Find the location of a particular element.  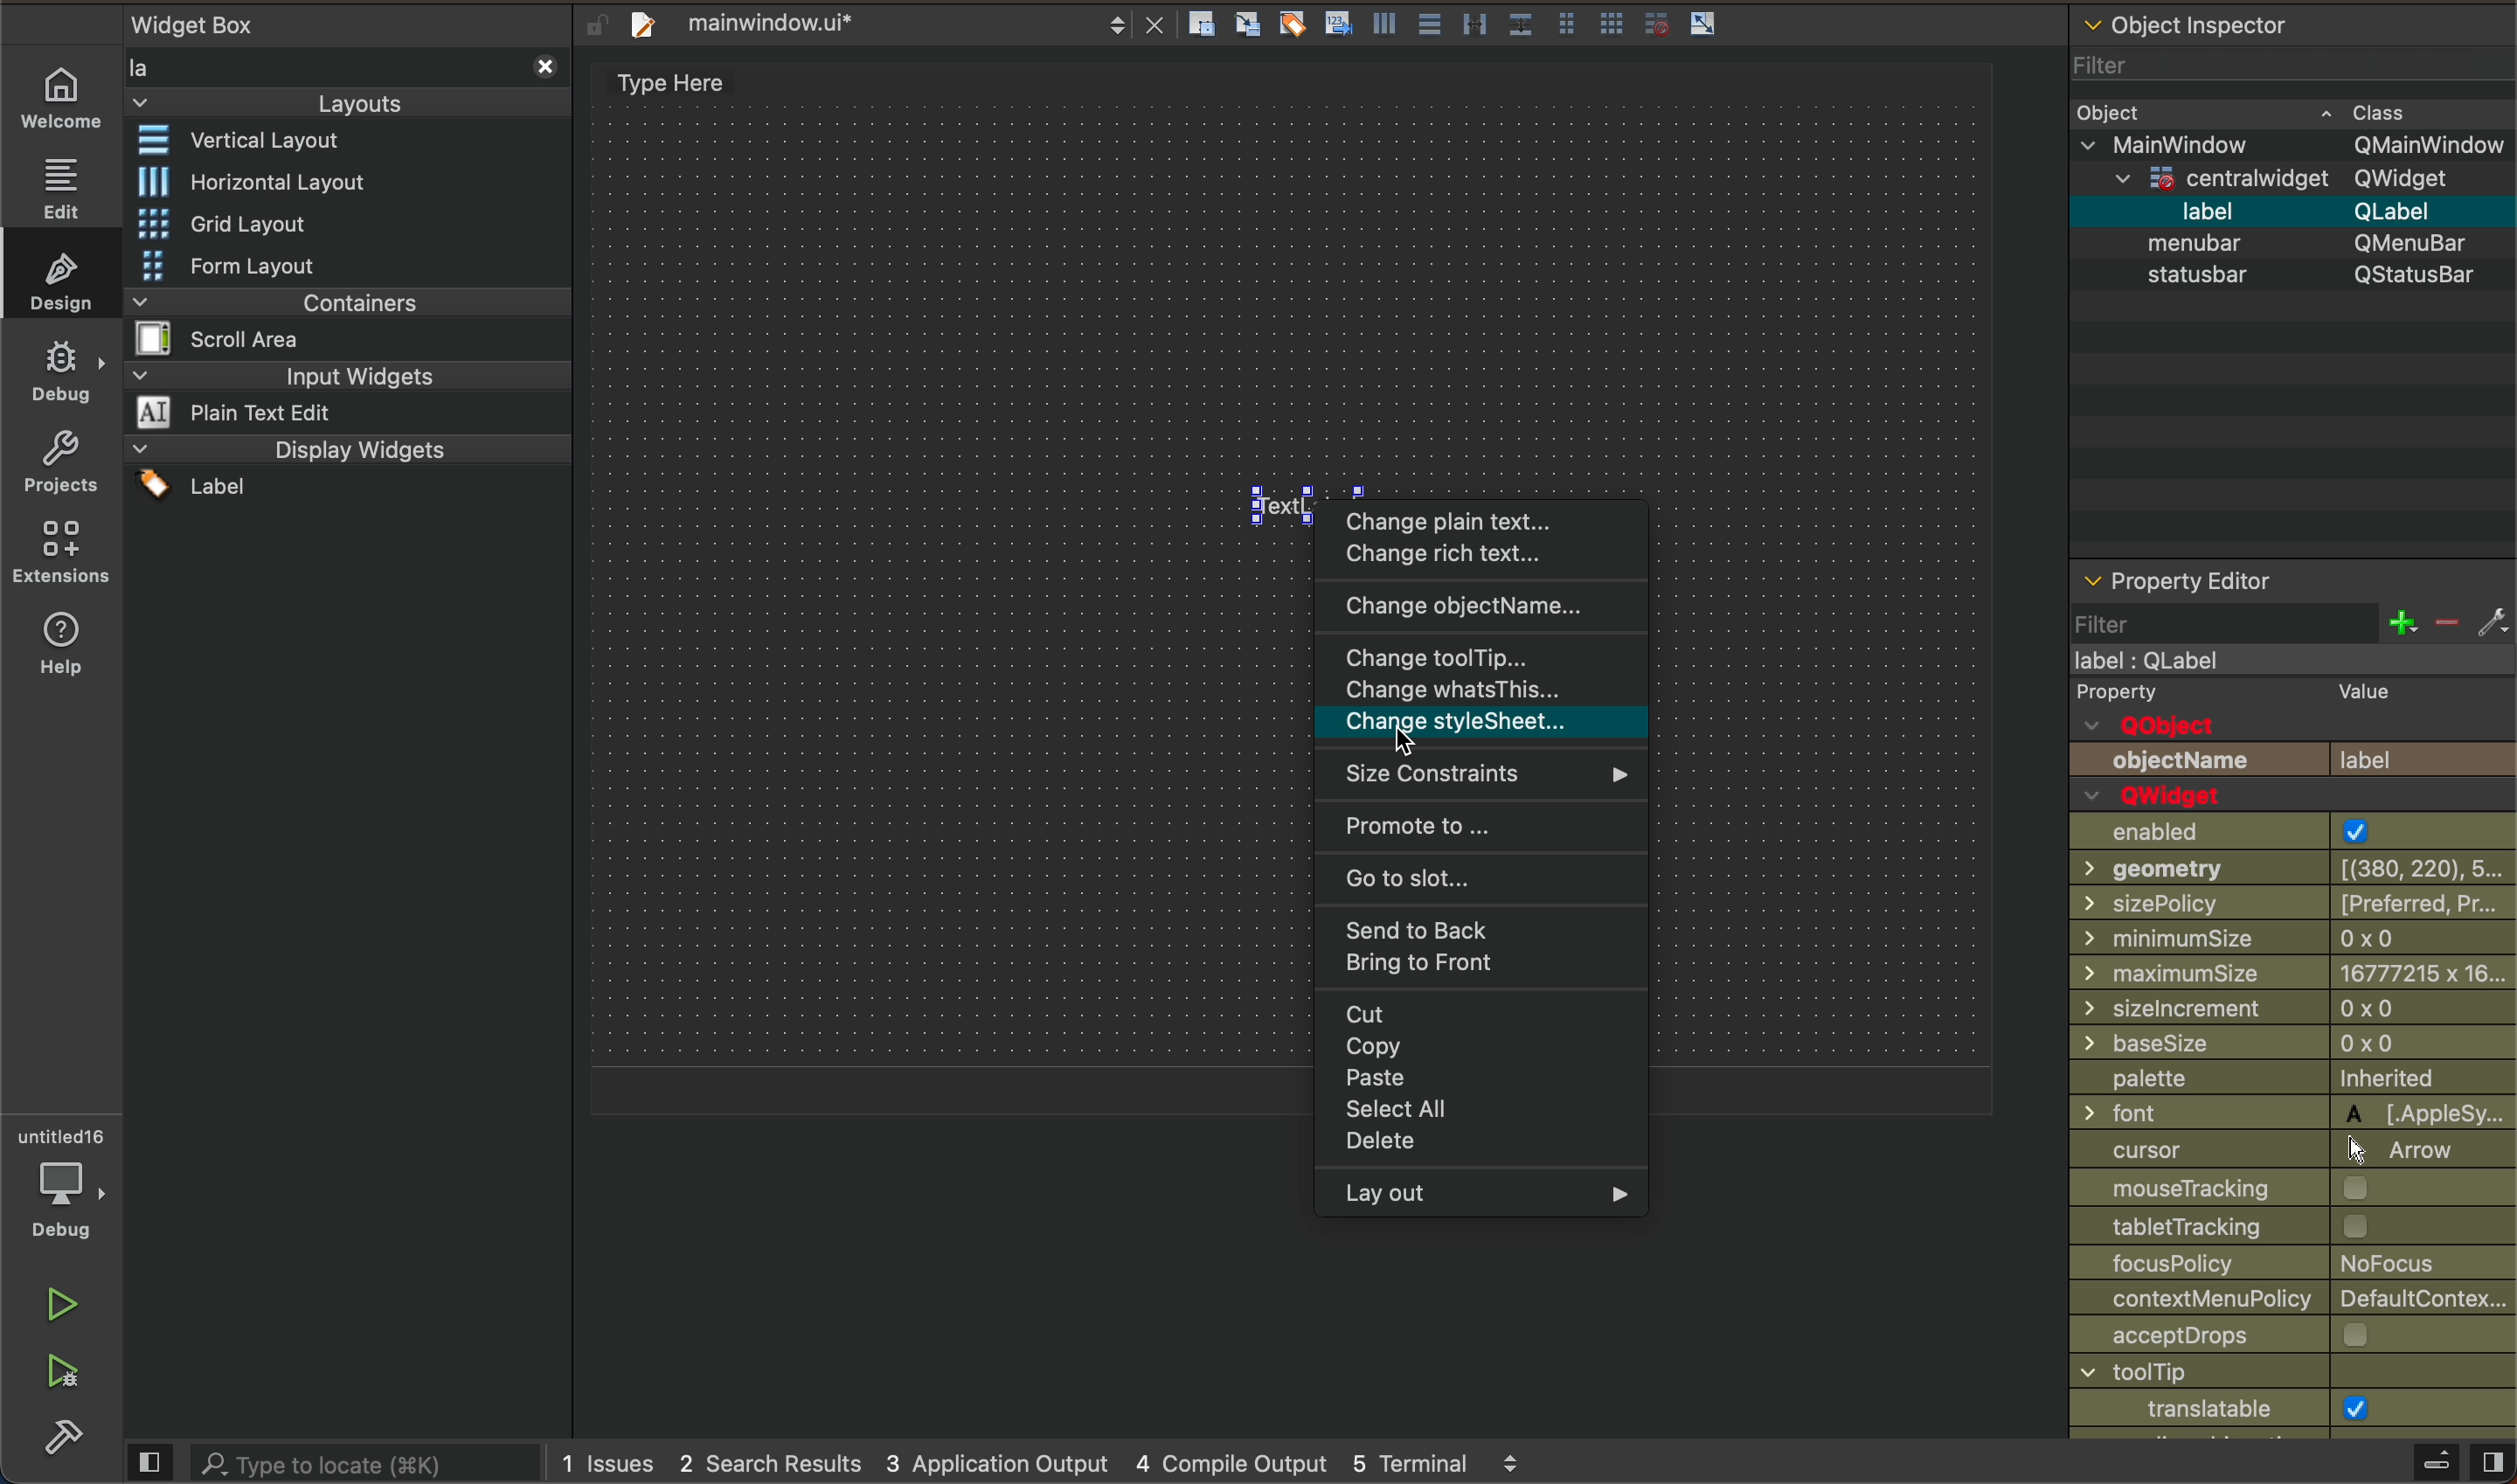

plain text is located at coordinates (1490, 519).